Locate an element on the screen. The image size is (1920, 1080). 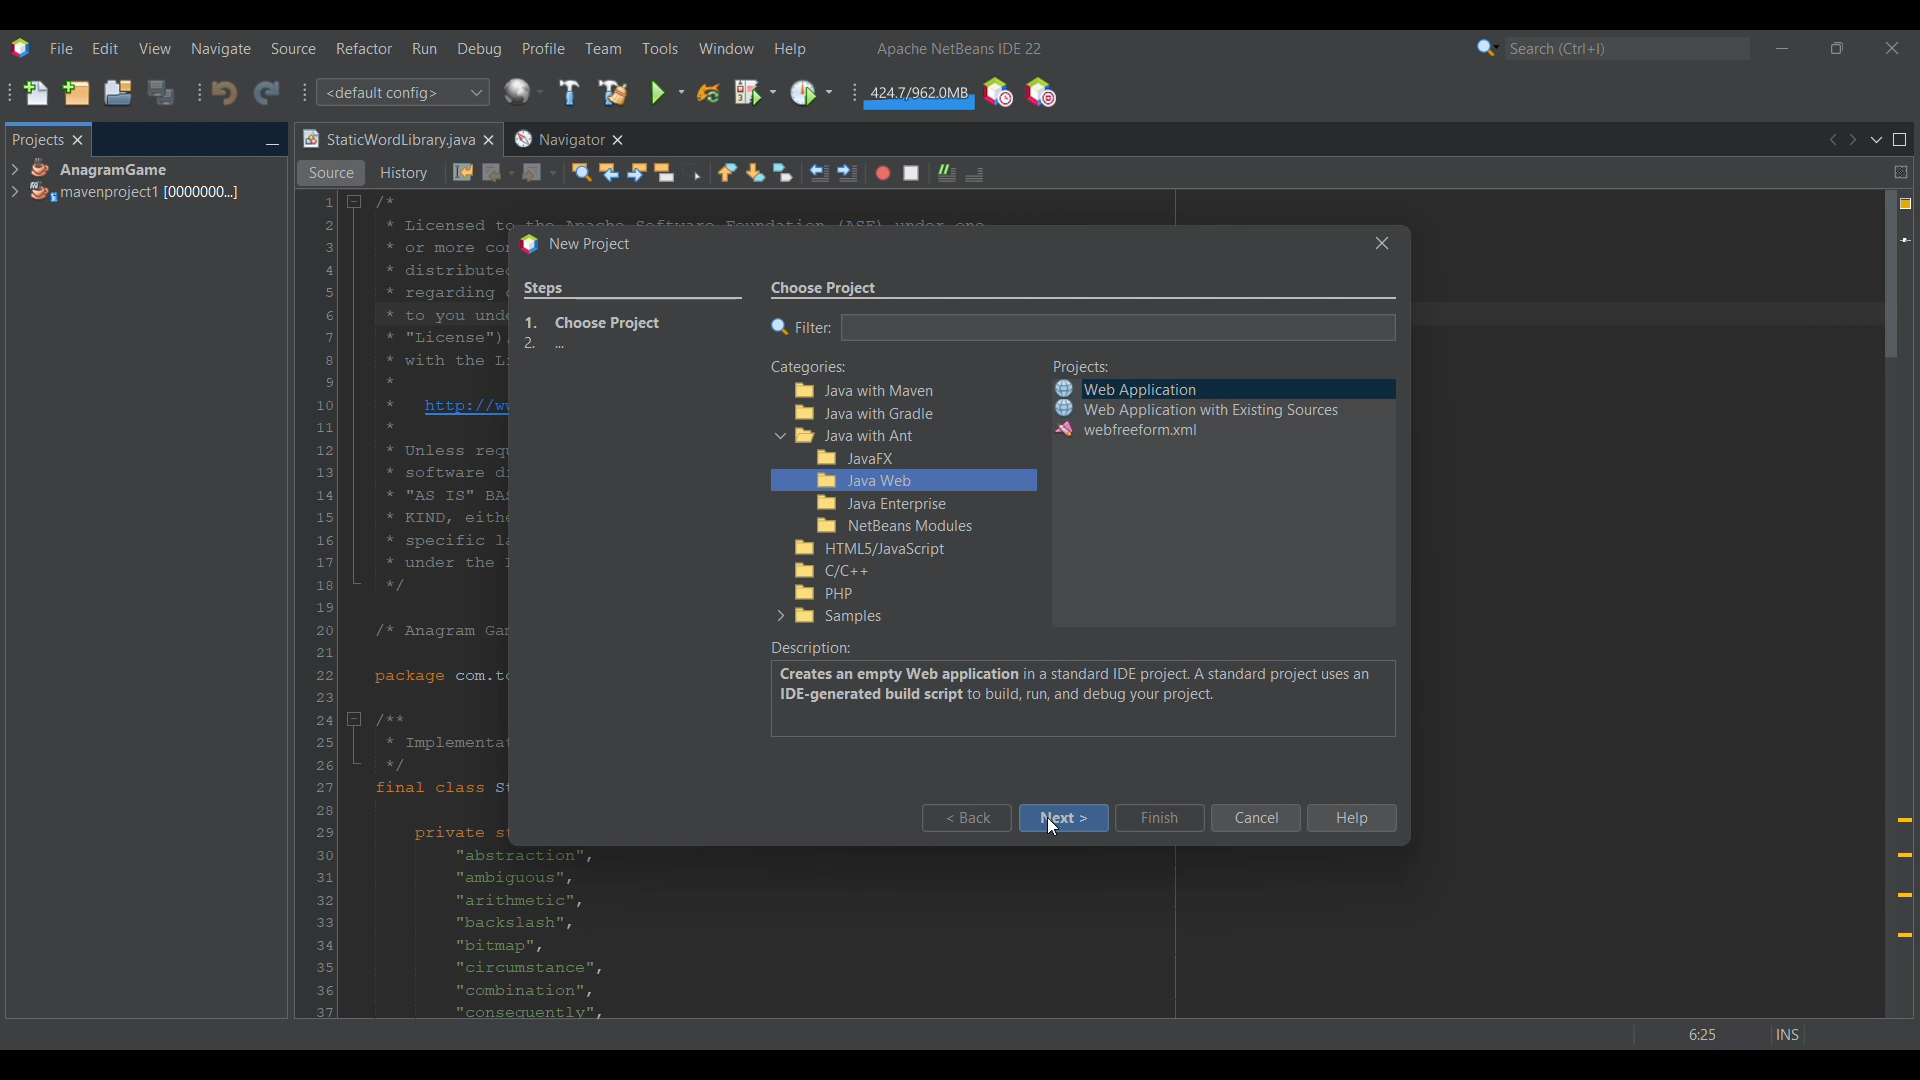
Selected project highlighted is located at coordinates (1368, 388).